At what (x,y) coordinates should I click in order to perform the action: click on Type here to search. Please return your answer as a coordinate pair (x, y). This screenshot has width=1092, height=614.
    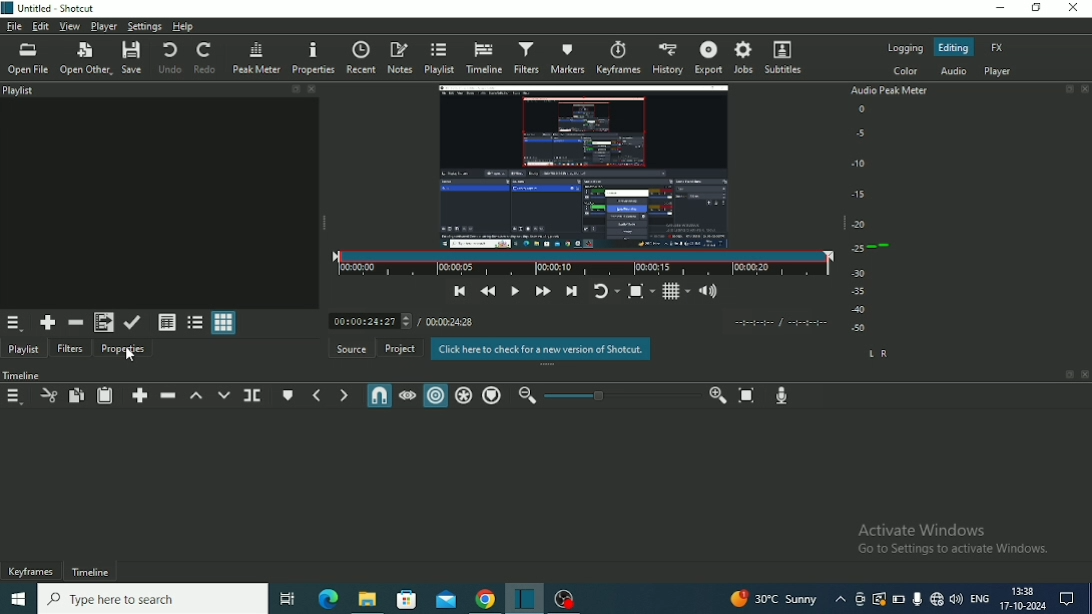
    Looking at the image, I should click on (152, 598).